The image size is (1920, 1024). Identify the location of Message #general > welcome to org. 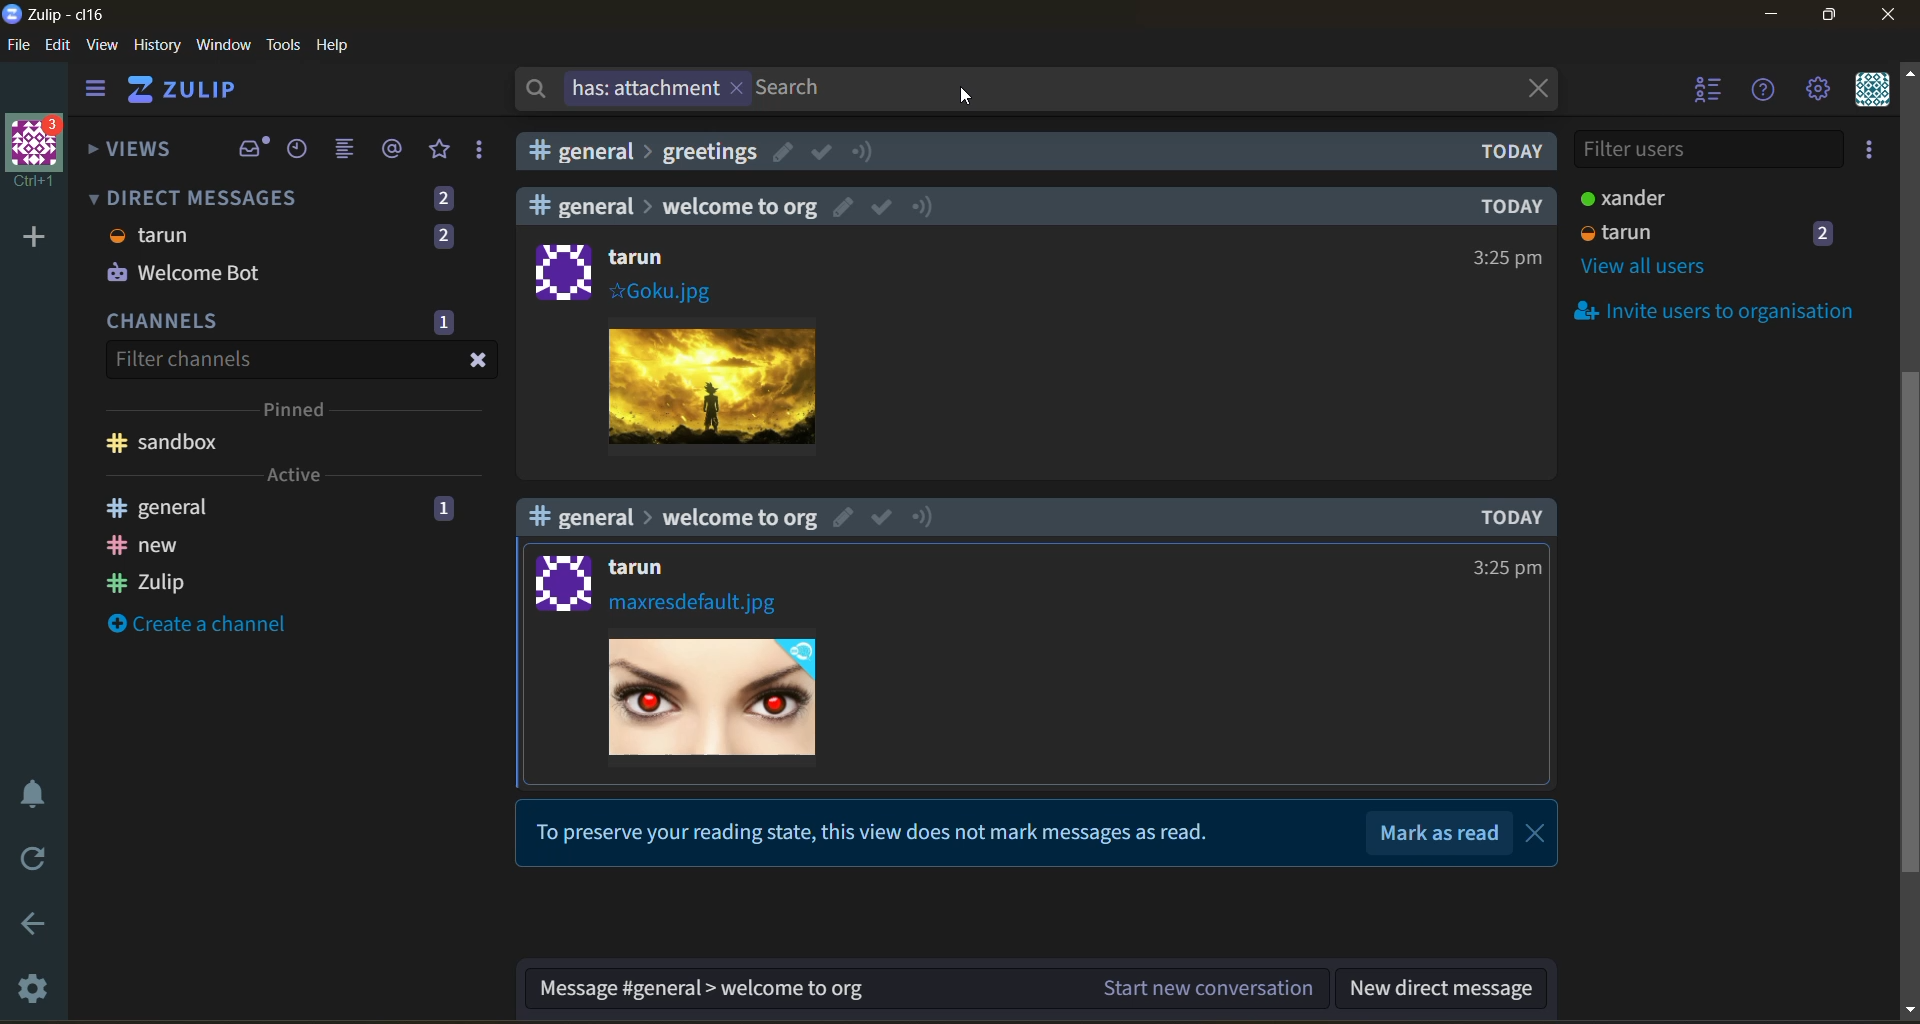
(701, 990).